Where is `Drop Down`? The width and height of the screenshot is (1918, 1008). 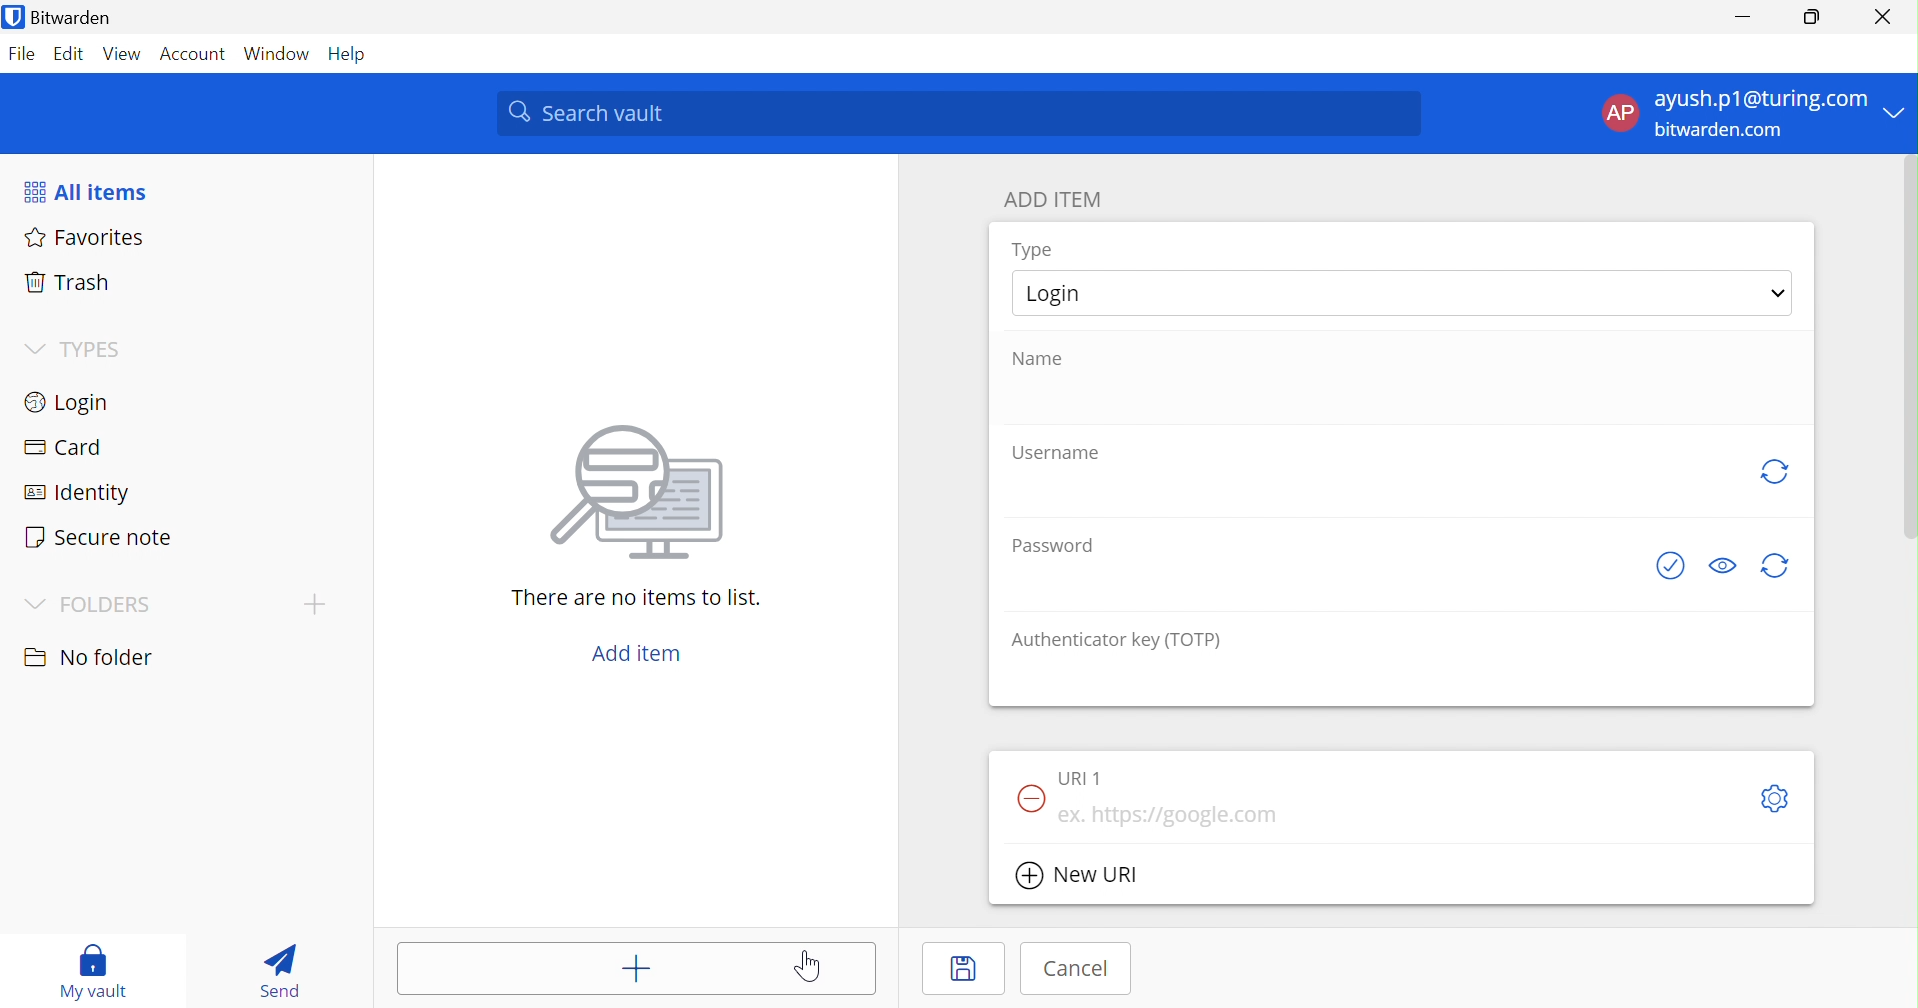 Drop Down is located at coordinates (1778, 291).